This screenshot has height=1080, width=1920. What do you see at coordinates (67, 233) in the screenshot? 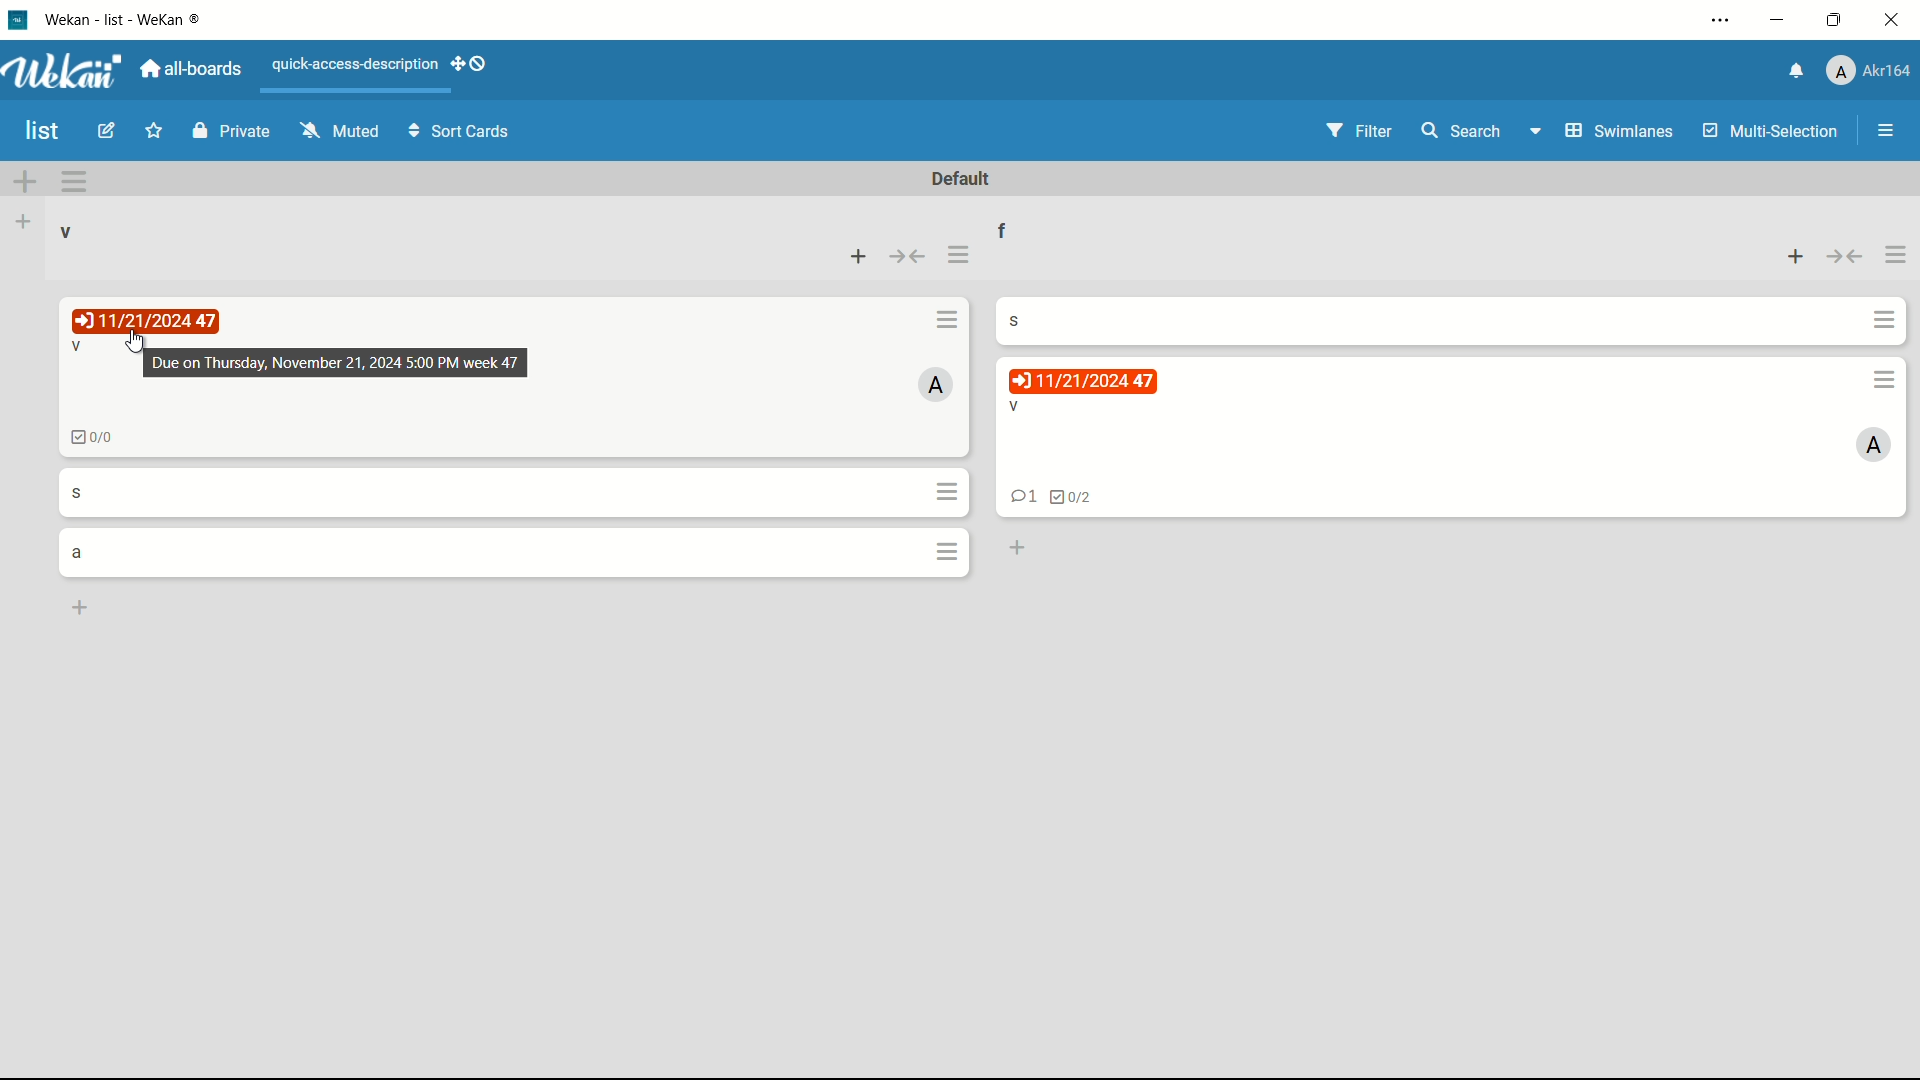
I see `list name` at bounding box center [67, 233].